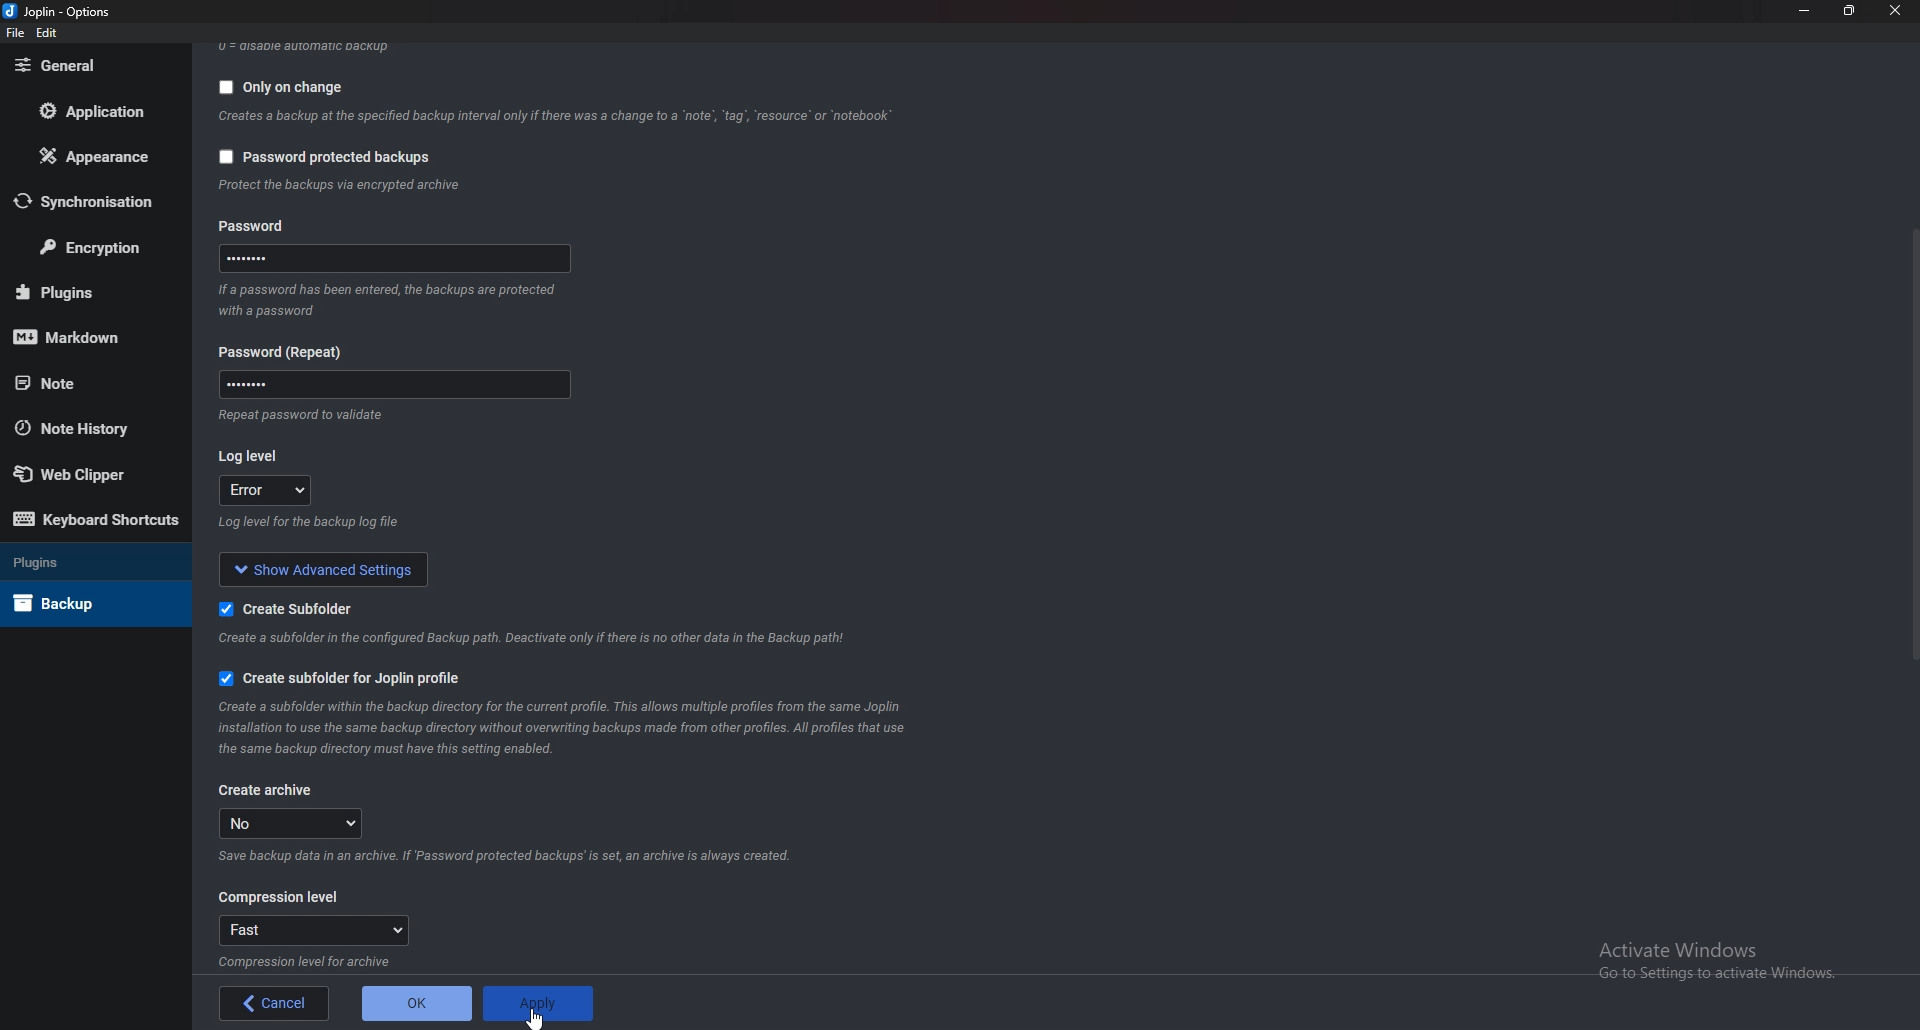 The width and height of the screenshot is (1920, 1030). I want to click on log level, so click(265, 491).